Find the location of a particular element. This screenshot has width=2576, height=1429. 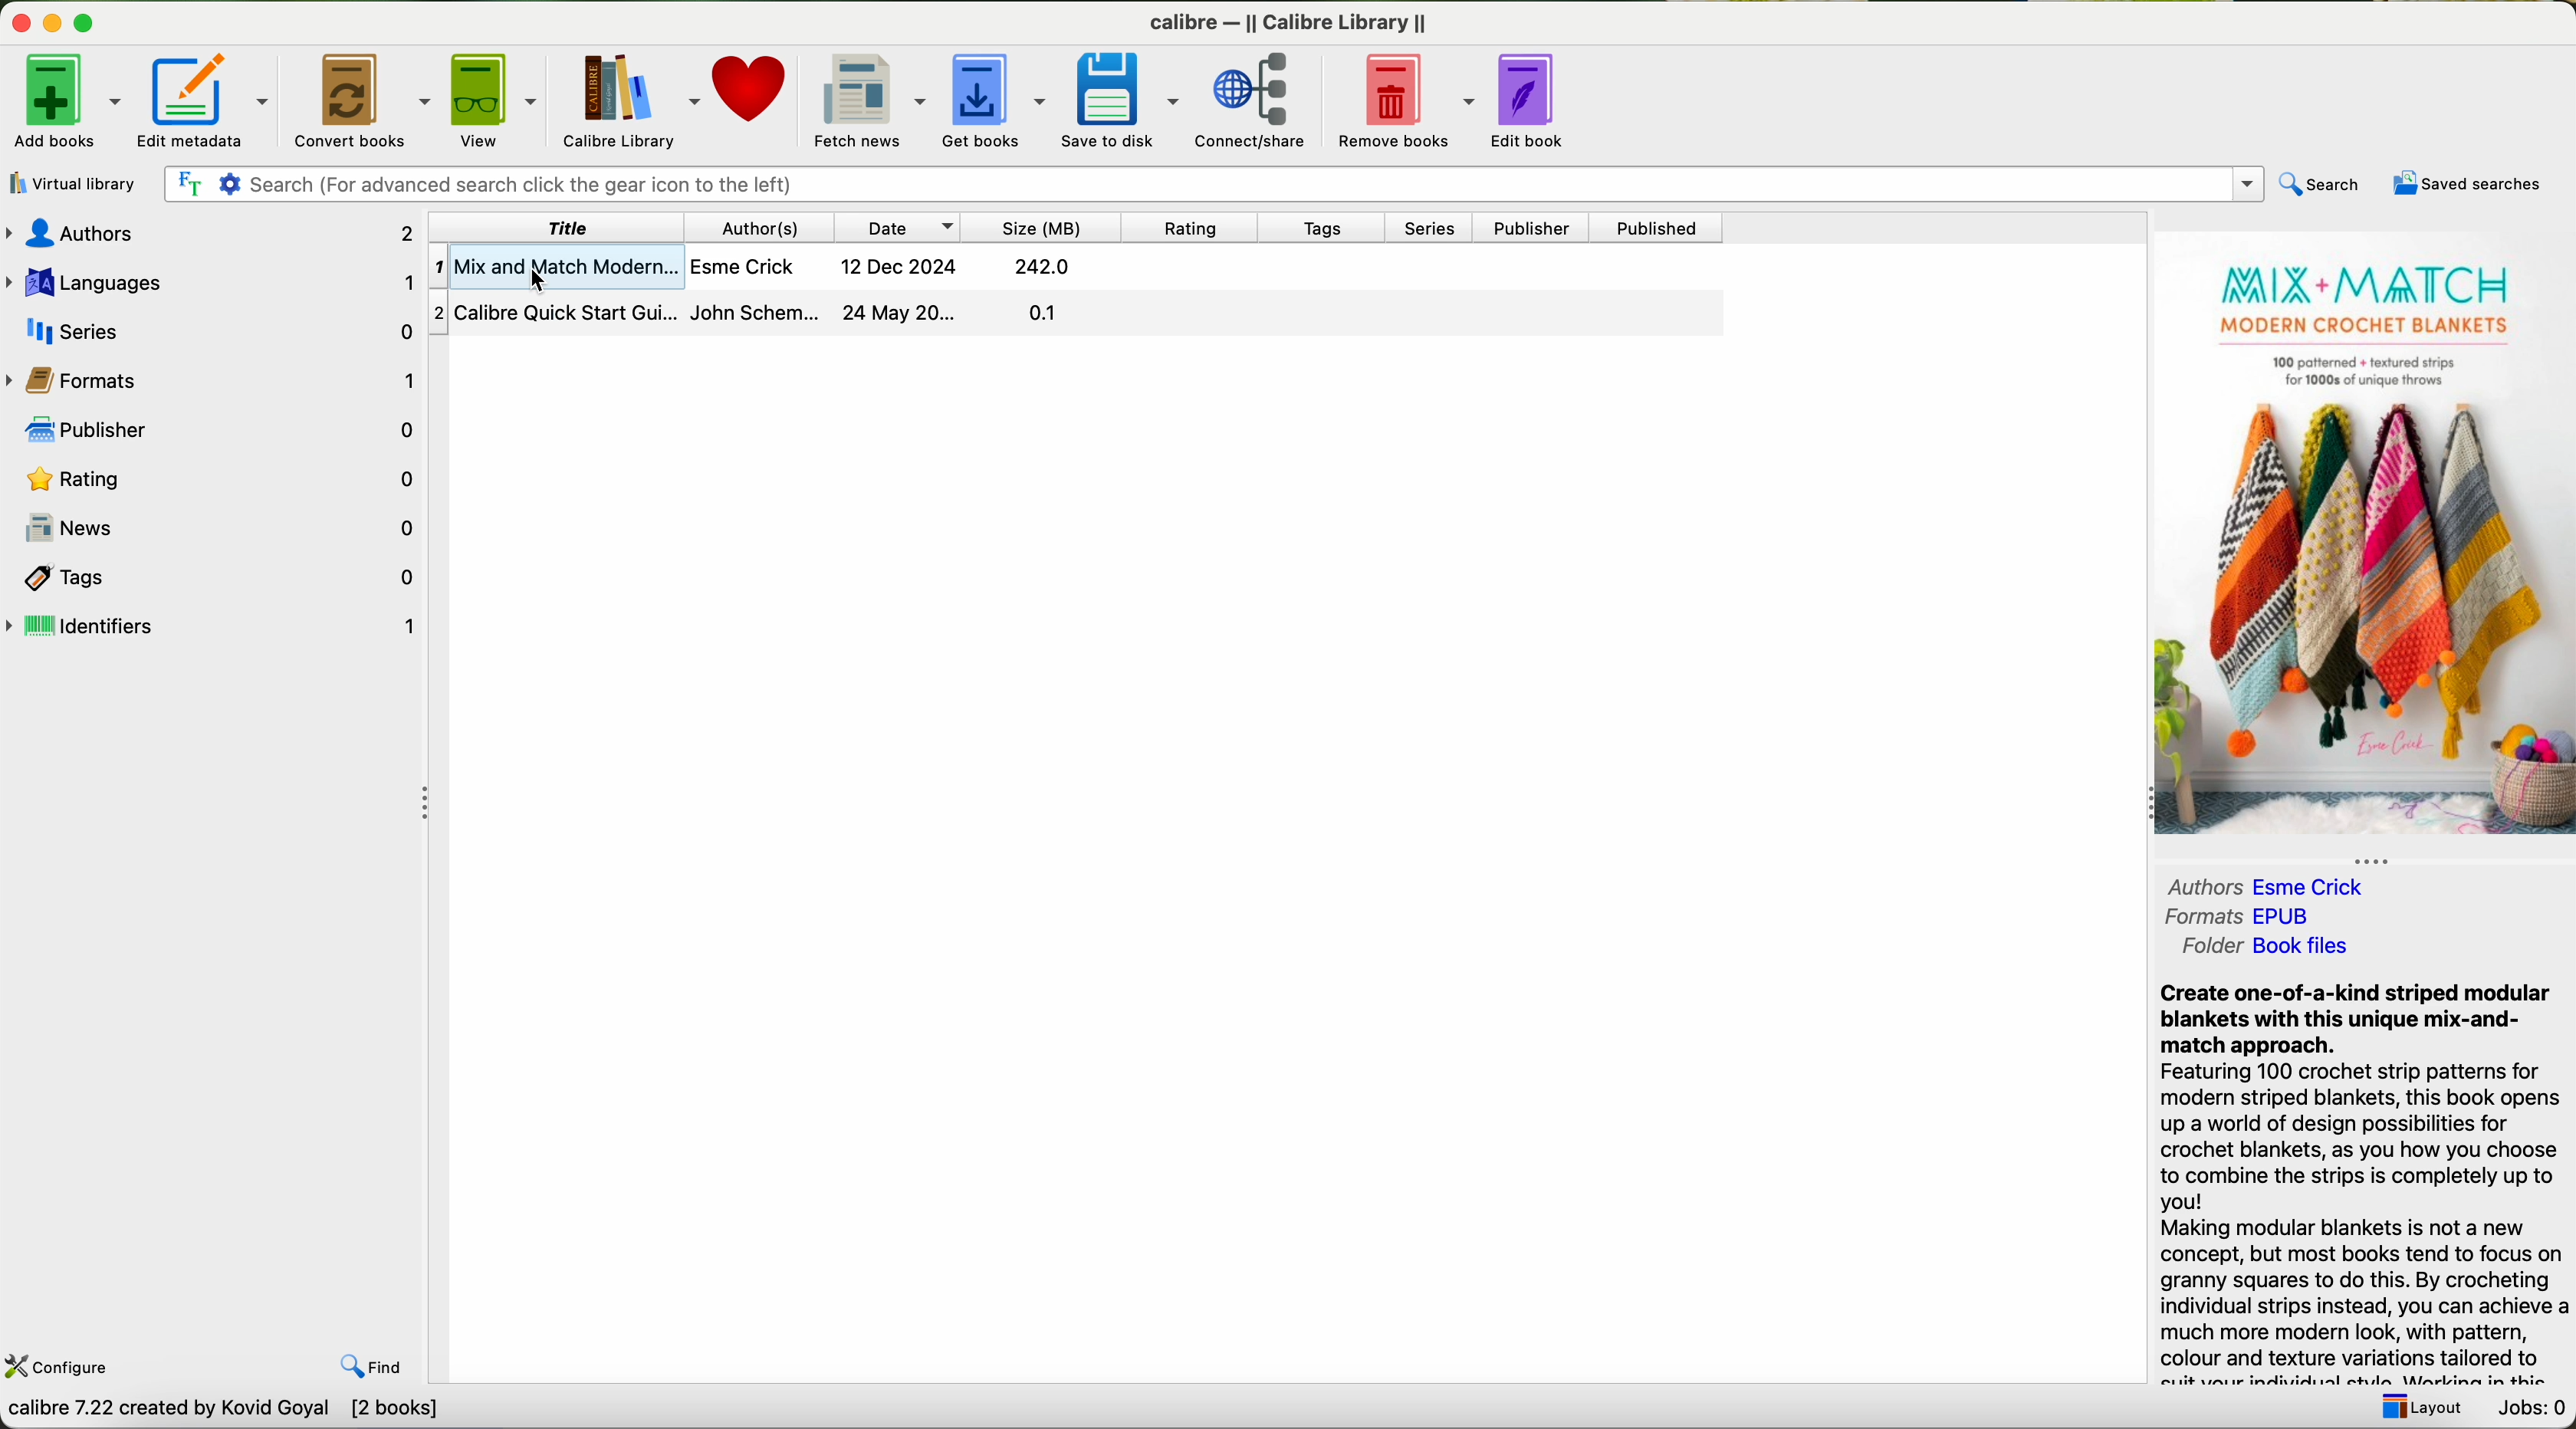

data is located at coordinates (222, 1412).